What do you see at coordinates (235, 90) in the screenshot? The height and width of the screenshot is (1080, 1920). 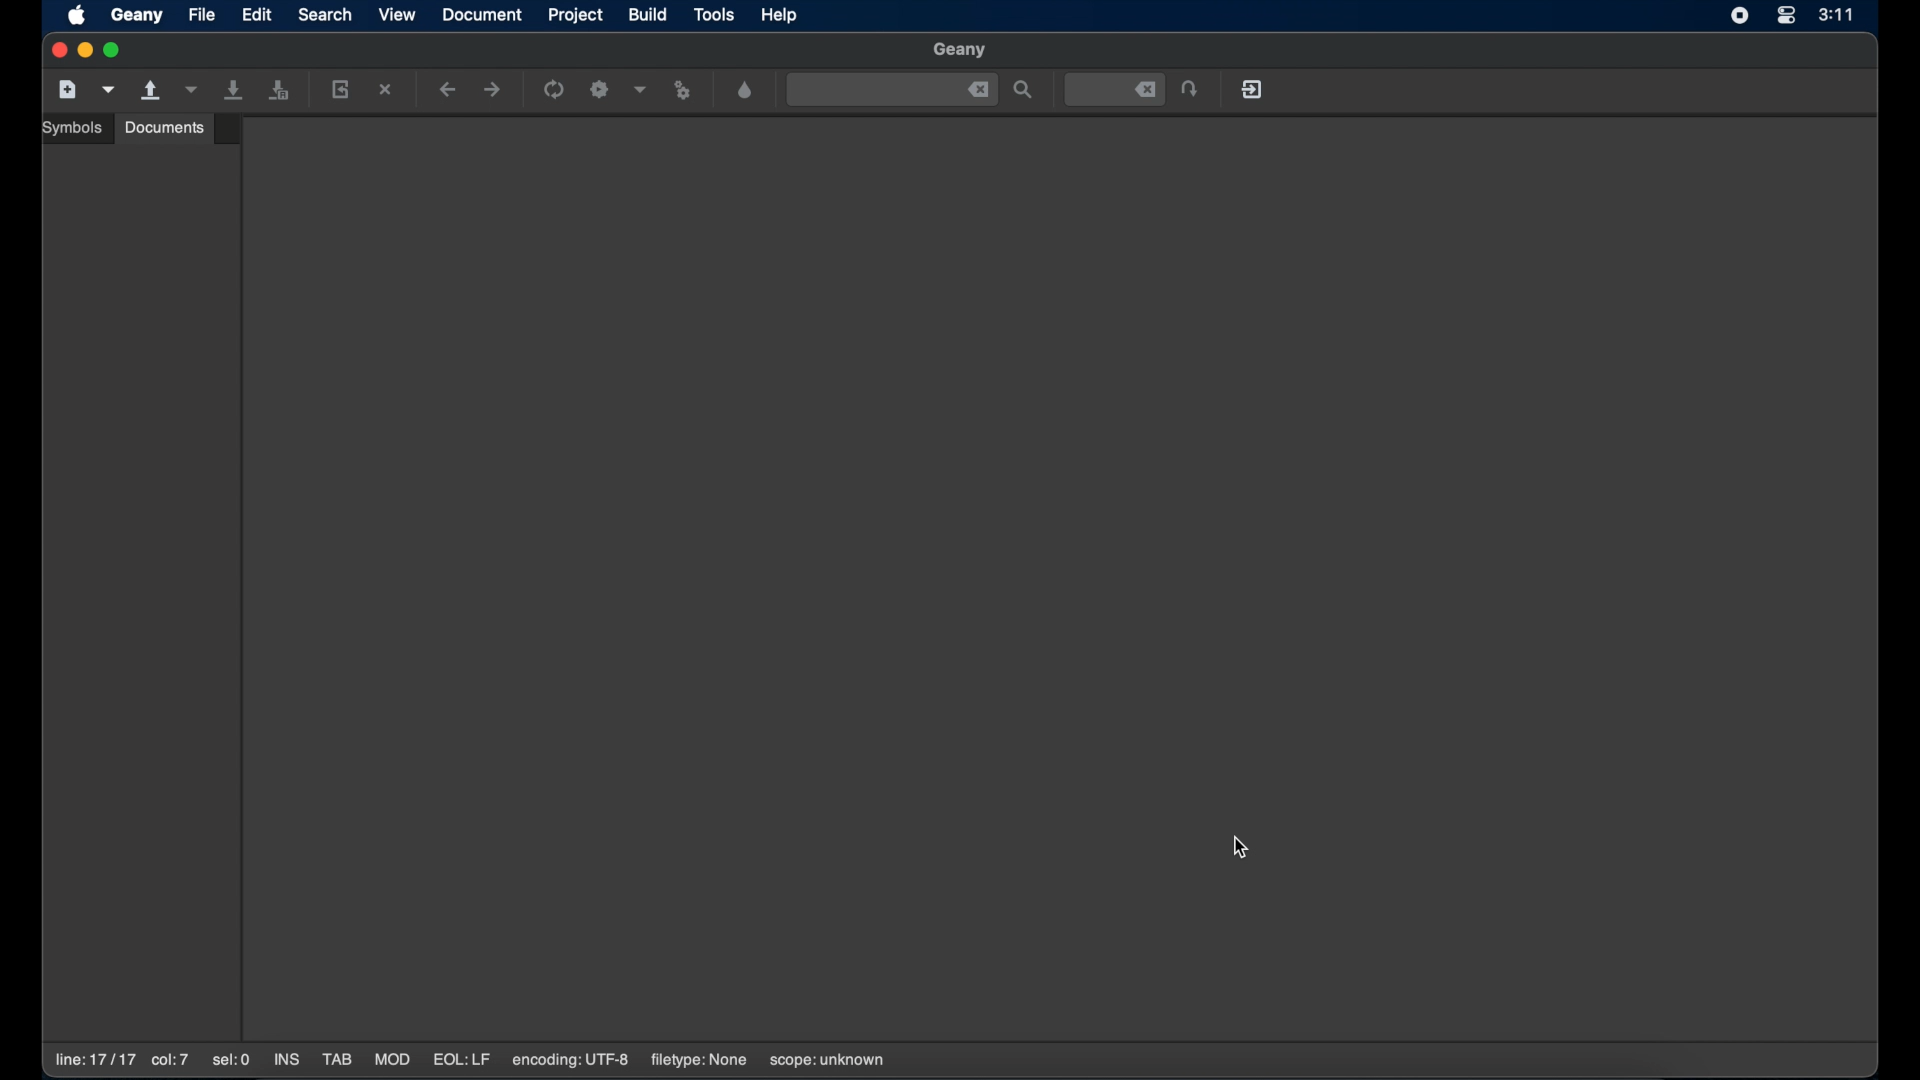 I see `save all current file` at bounding box center [235, 90].